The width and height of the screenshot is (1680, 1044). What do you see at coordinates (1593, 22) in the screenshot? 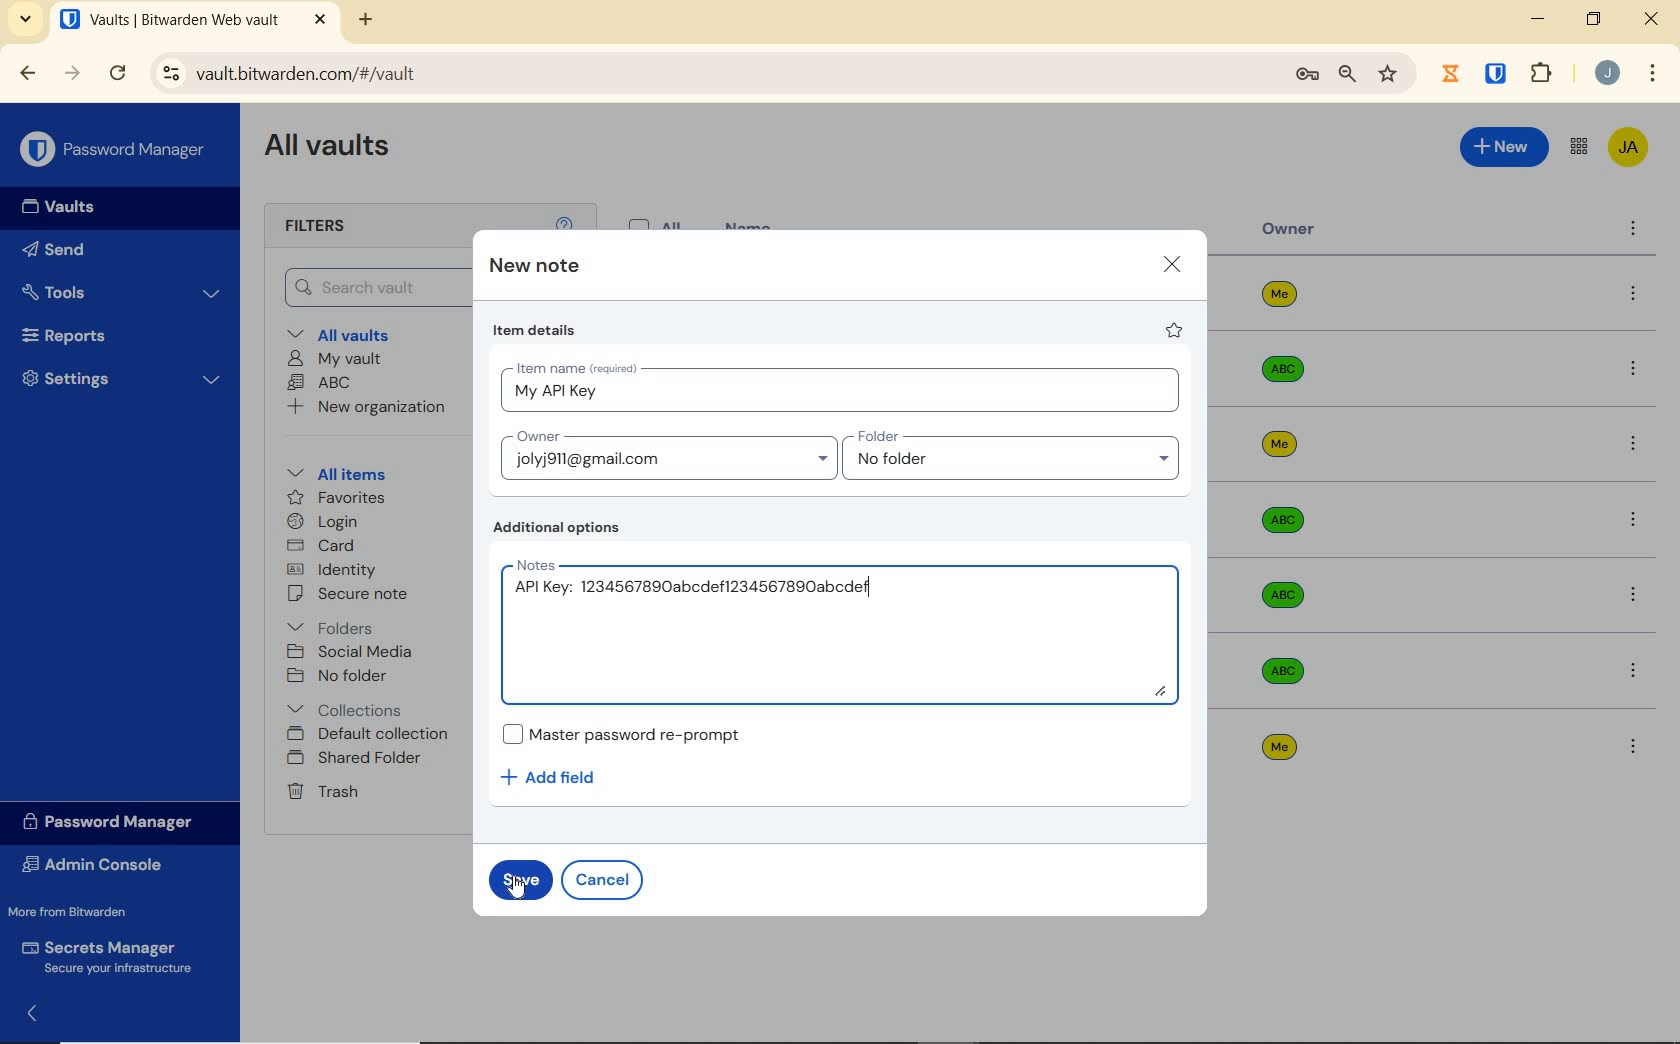
I see `RESTORE` at bounding box center [1593, 22].